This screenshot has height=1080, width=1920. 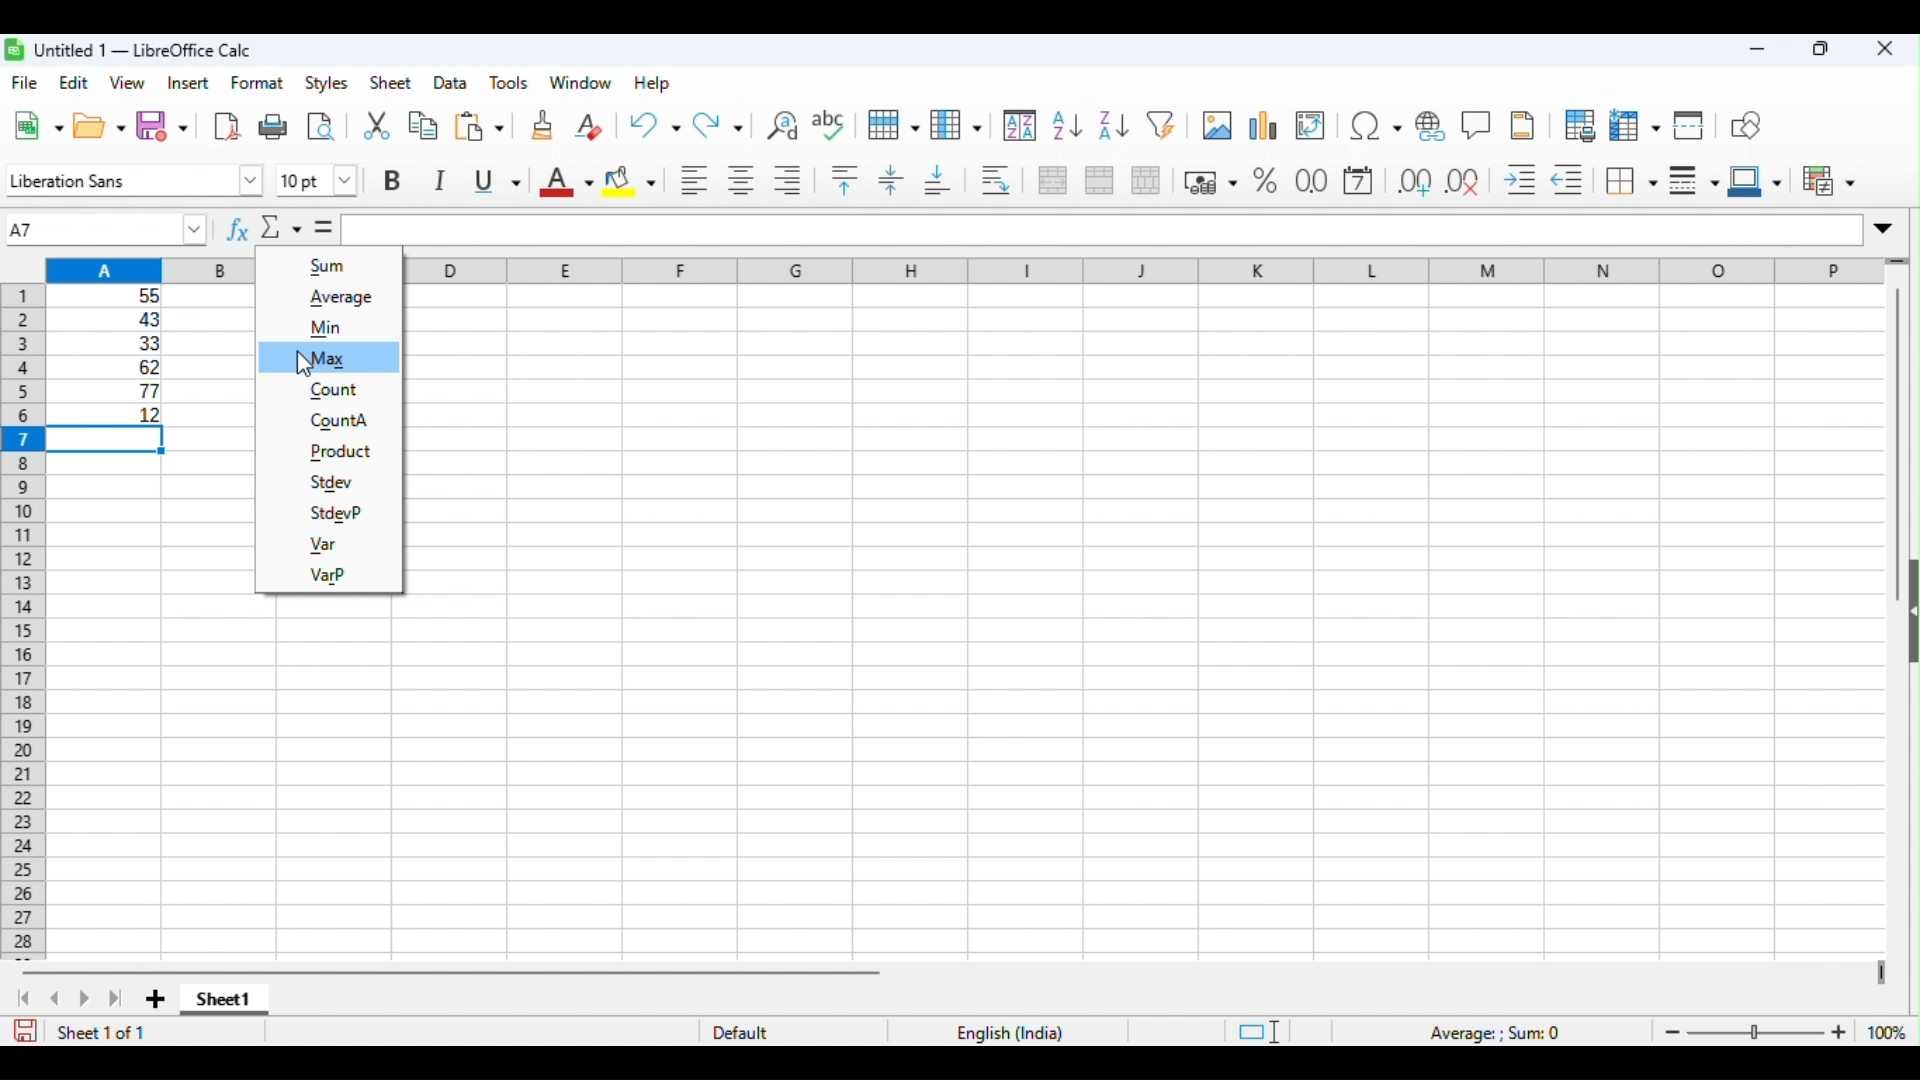 I want to click on center vertically, so click(x=889, y=179).